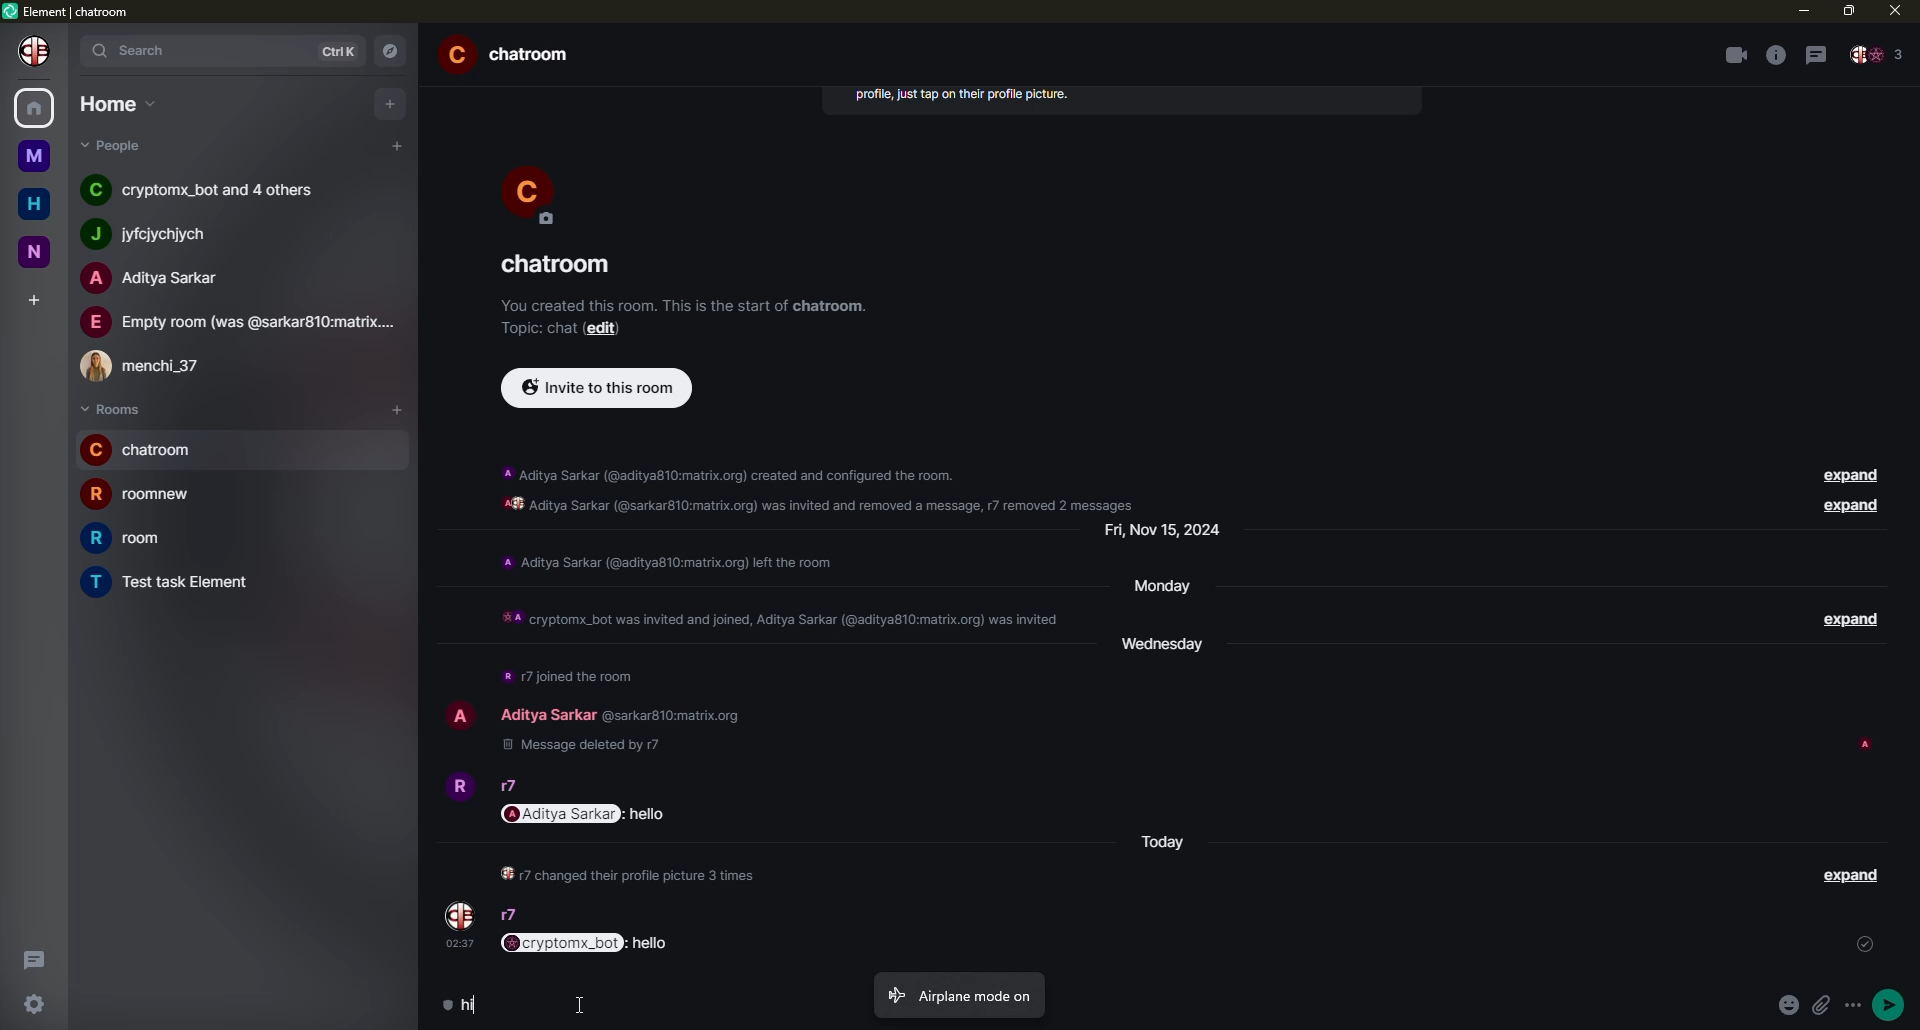  I want to click on edit, so click(606, 328).